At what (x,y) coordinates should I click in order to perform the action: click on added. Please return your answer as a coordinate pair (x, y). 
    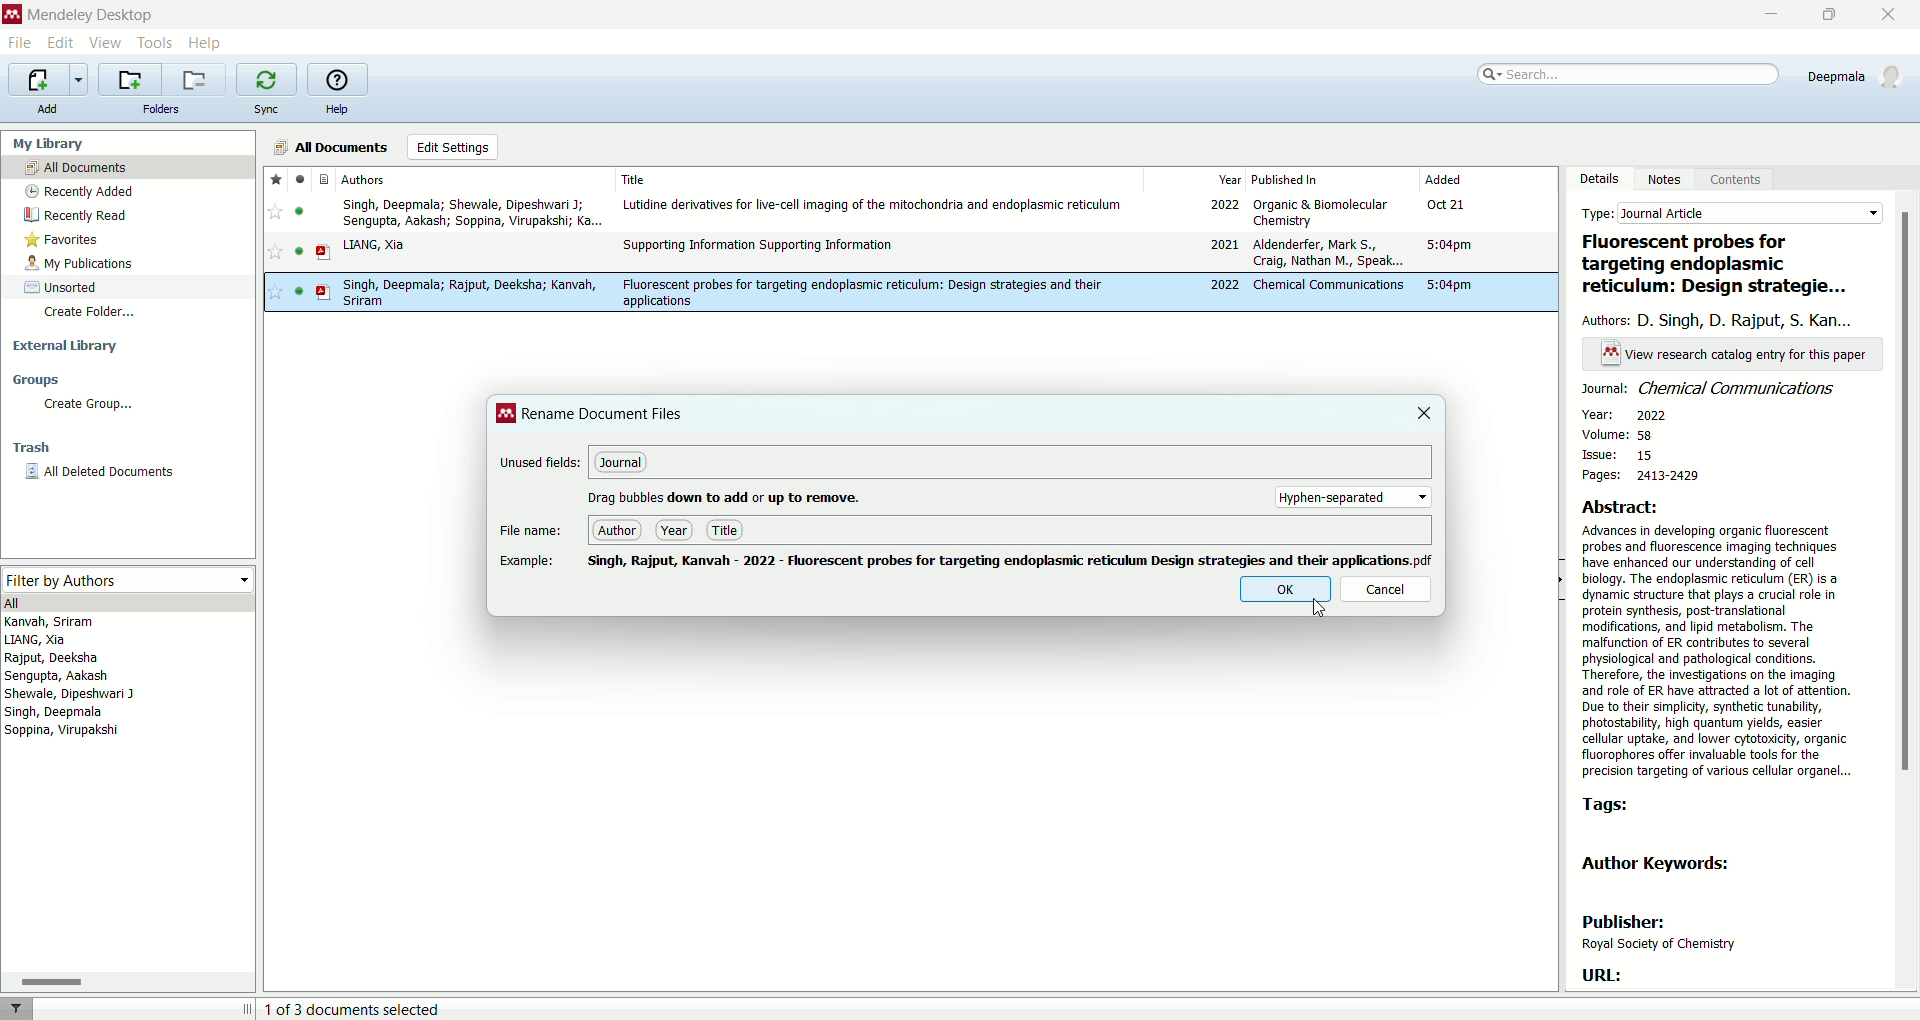
    Looking at the image, I should click on (1485, 179).